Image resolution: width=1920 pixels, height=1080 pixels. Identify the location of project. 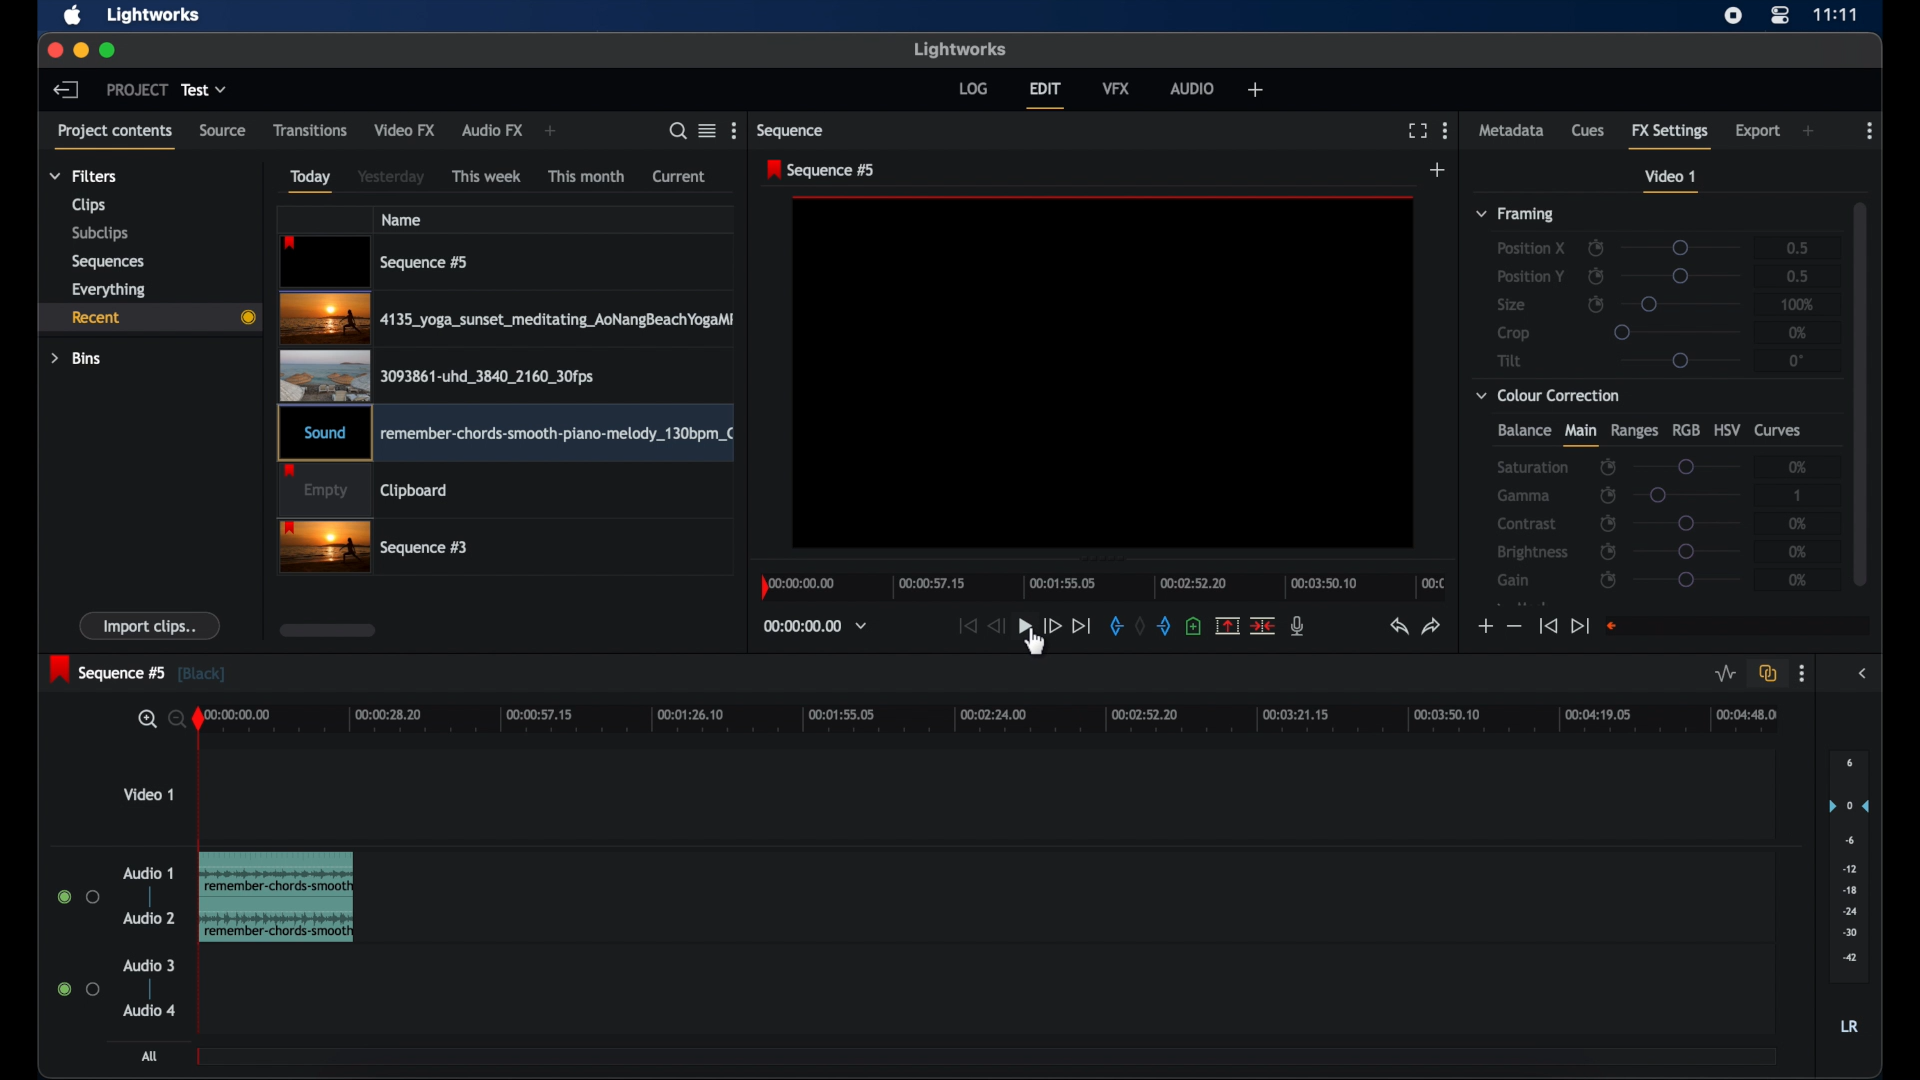
(136, 89).